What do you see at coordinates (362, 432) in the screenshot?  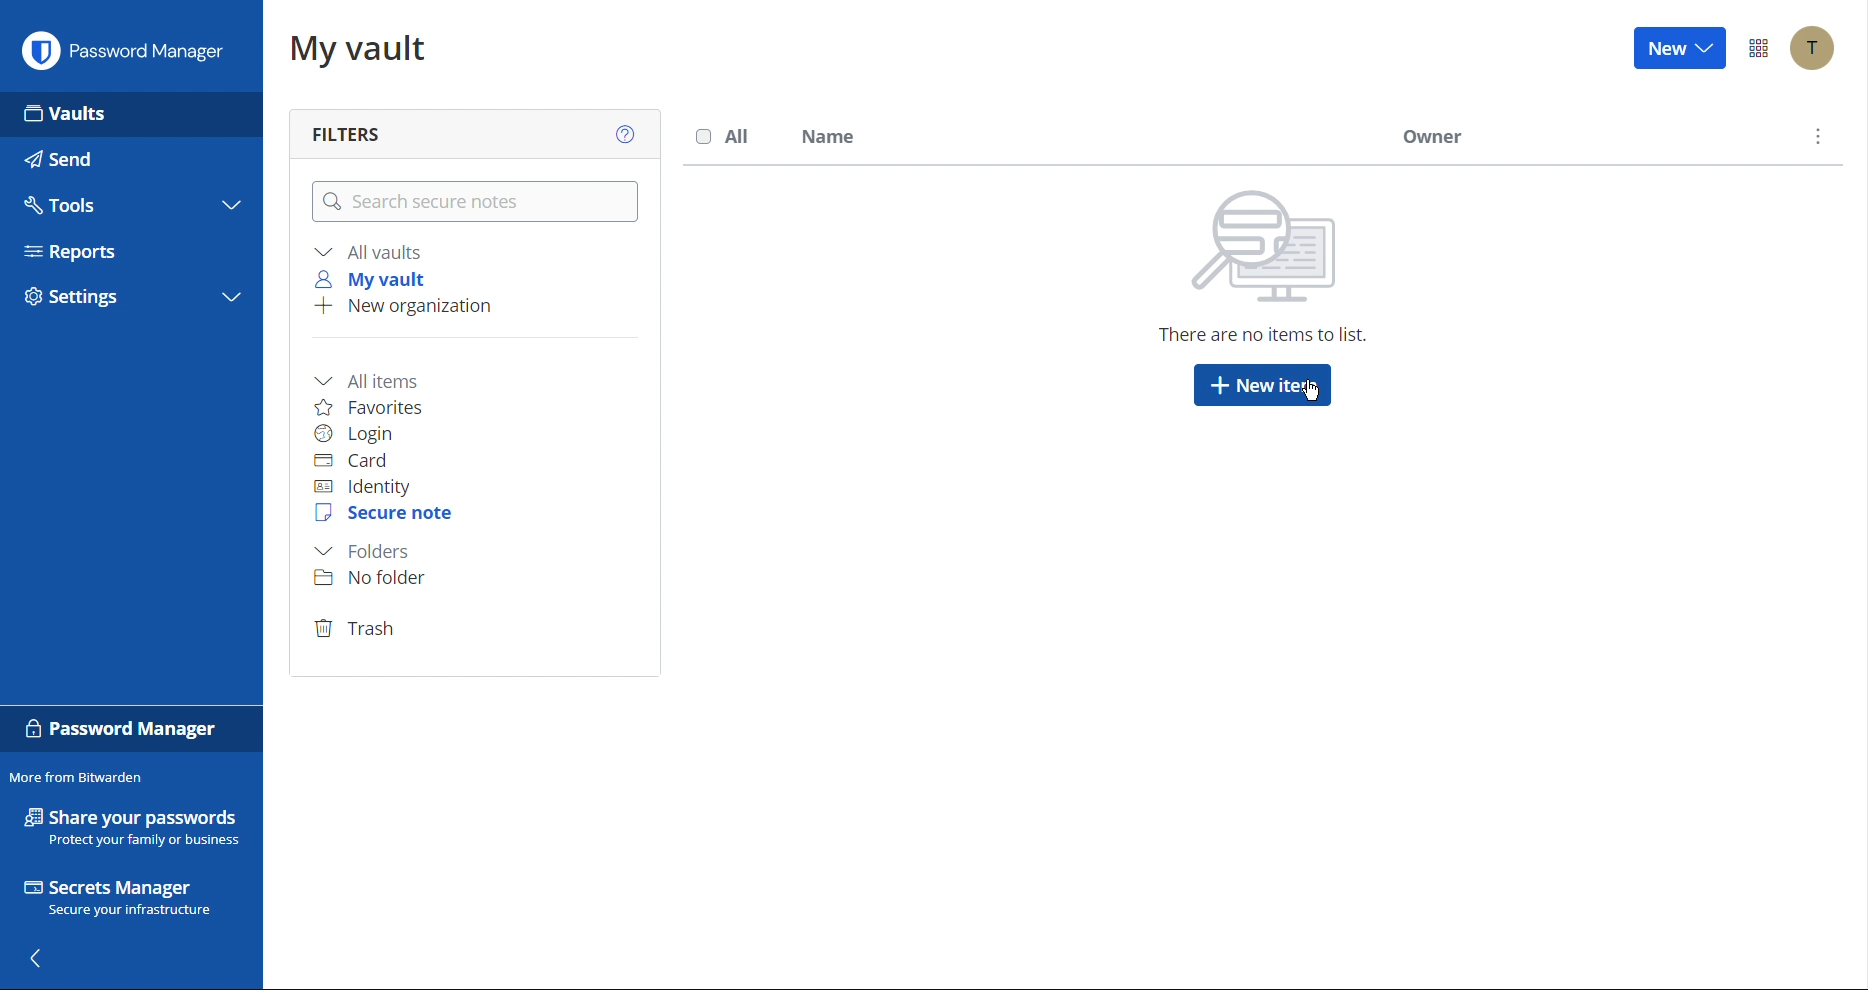 I see `Login` at bounding box center [362, 432].